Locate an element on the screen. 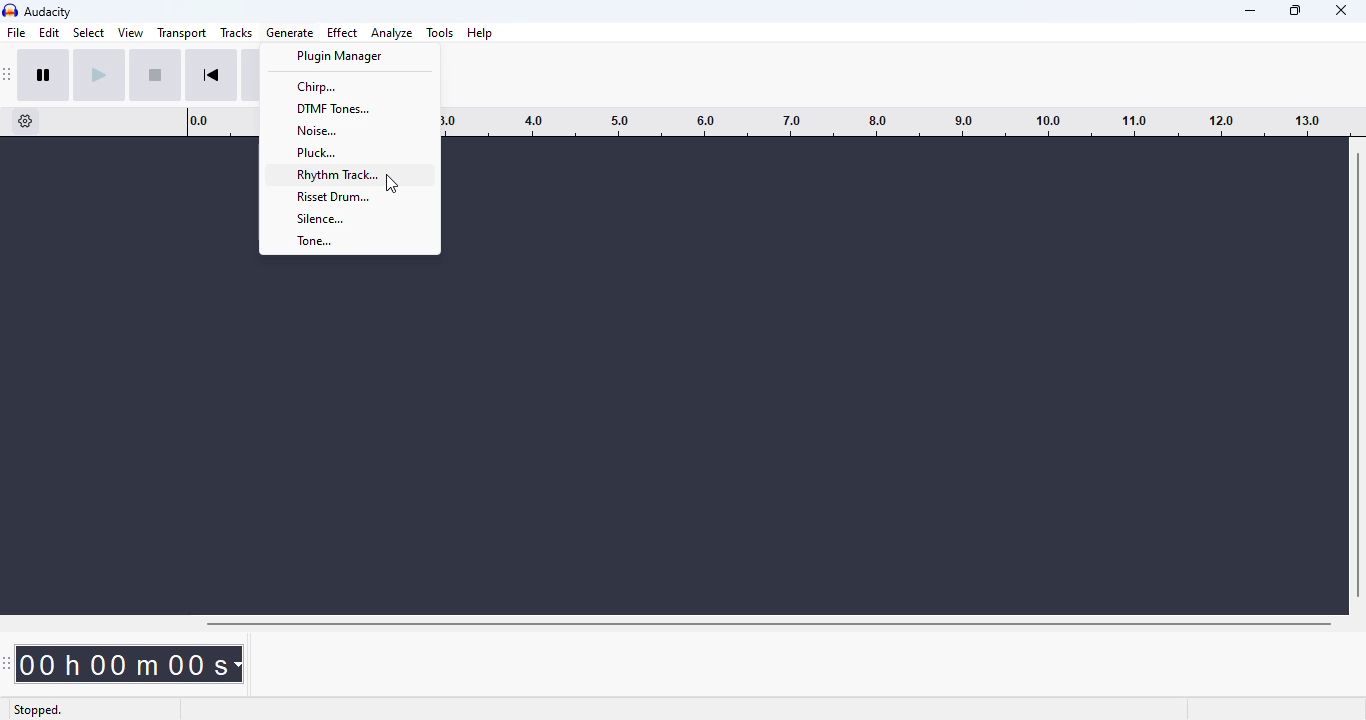  pluck is located at coordinates (347, 152).